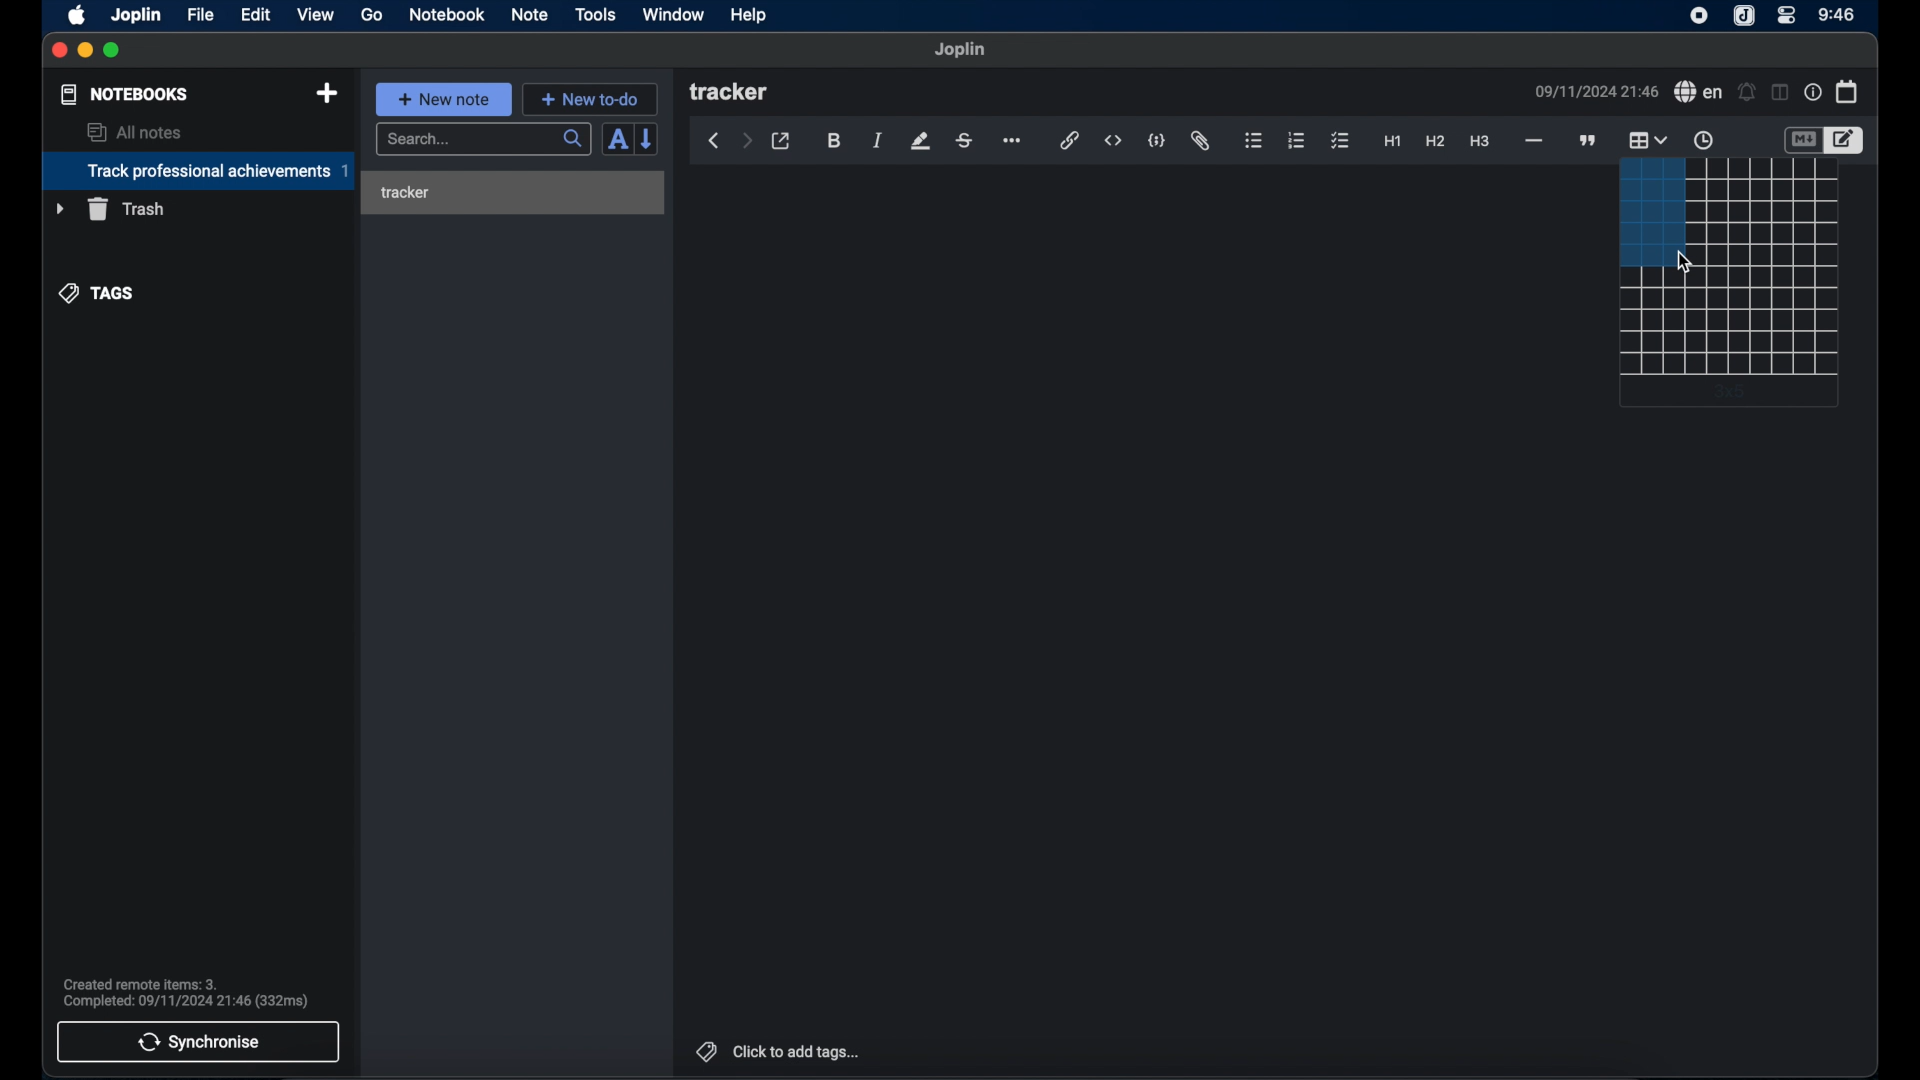  What do you see at coordinates (405, 193) in the screenshot?
I see `tracker` at bounding box center [405, 193].